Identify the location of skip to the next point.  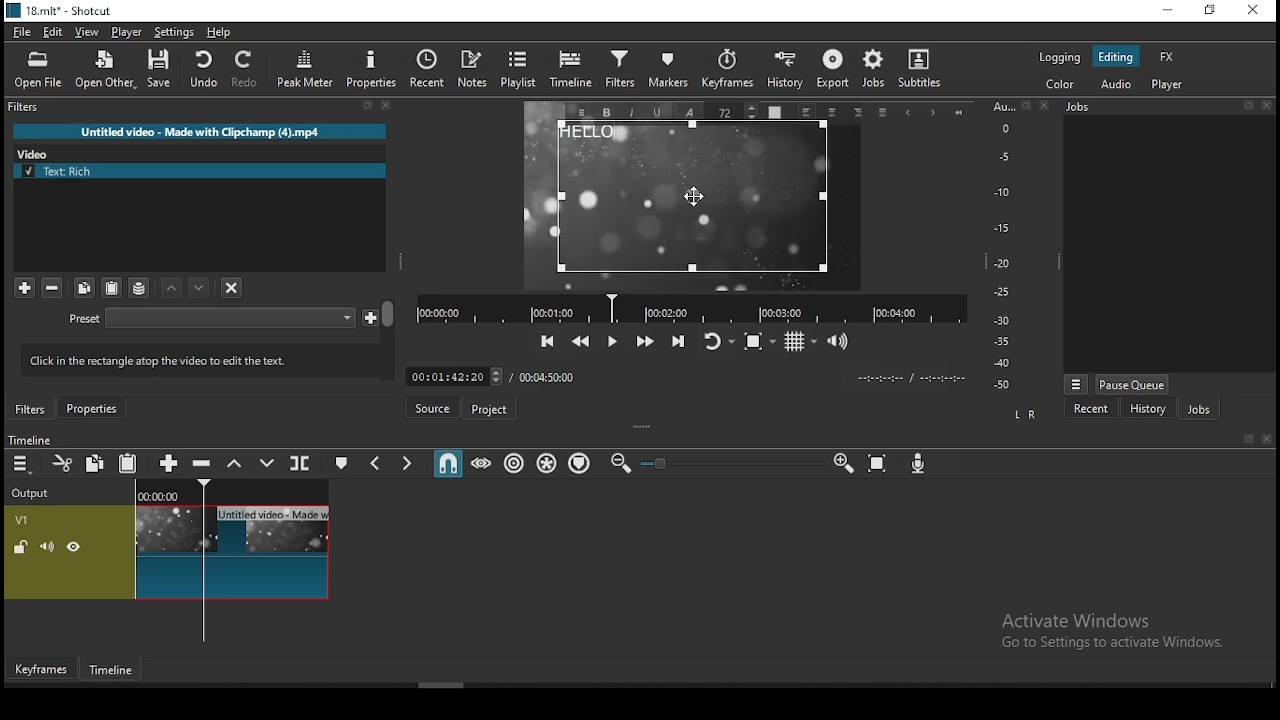
(679, 340).